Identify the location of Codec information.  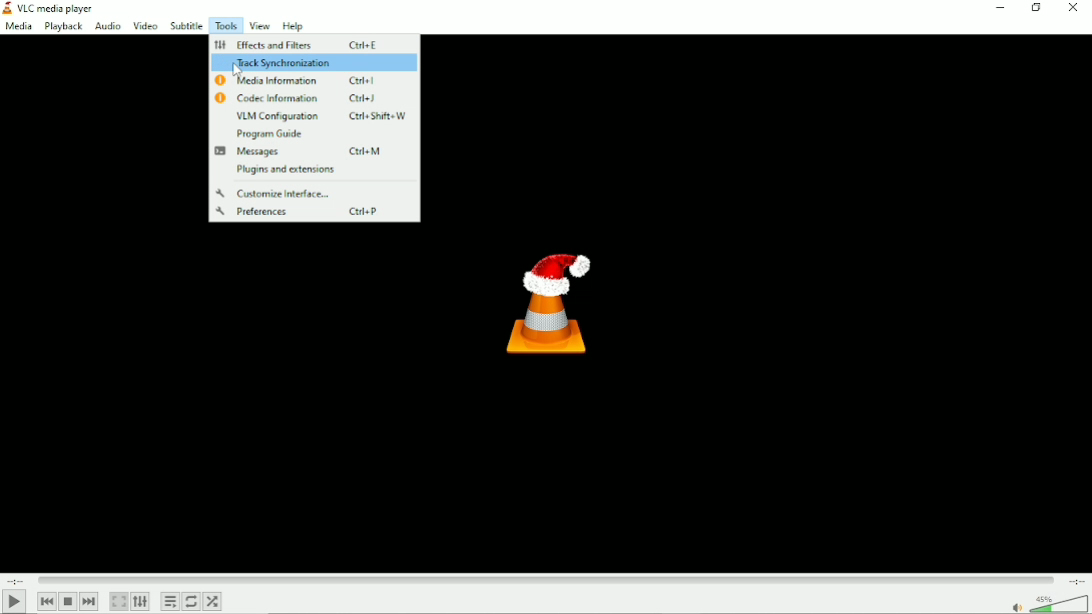
(308, 98).